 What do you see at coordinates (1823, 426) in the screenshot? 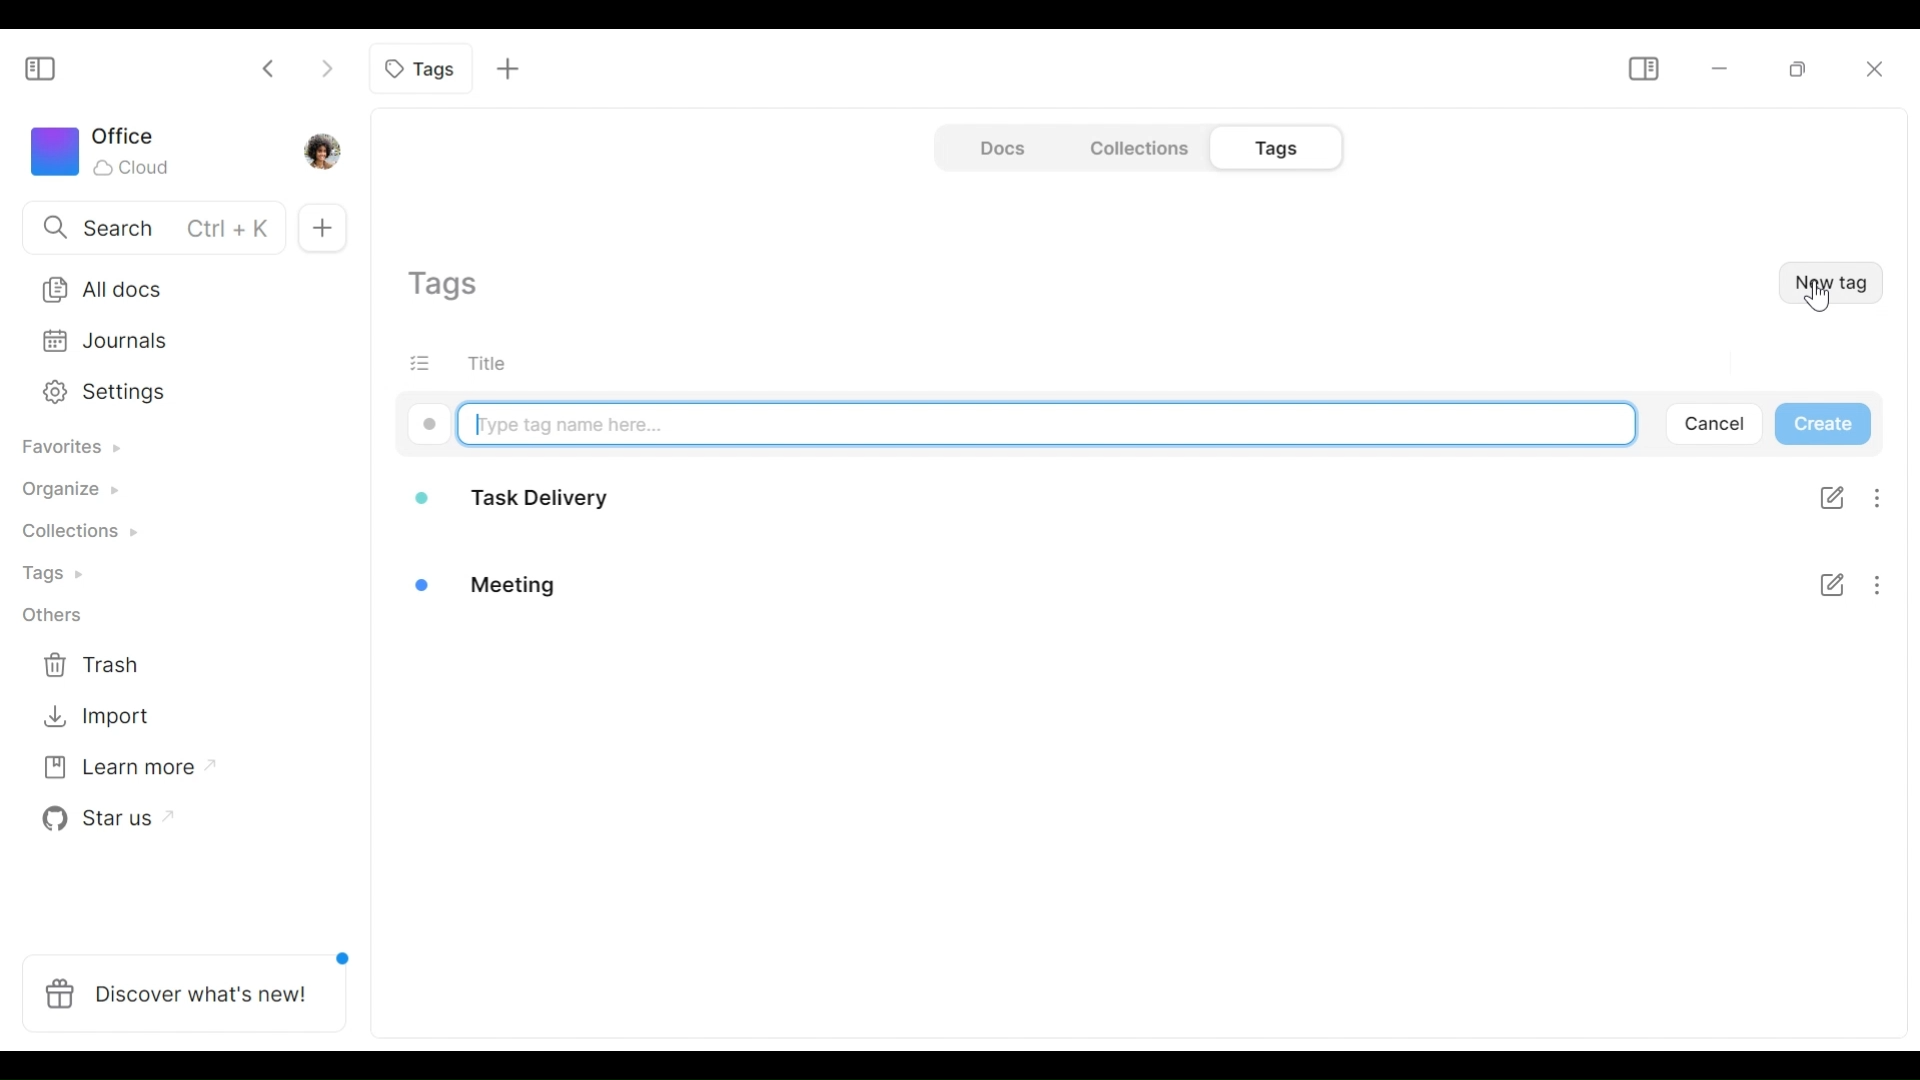
I see `Create` at bounding box center [1823, 426].